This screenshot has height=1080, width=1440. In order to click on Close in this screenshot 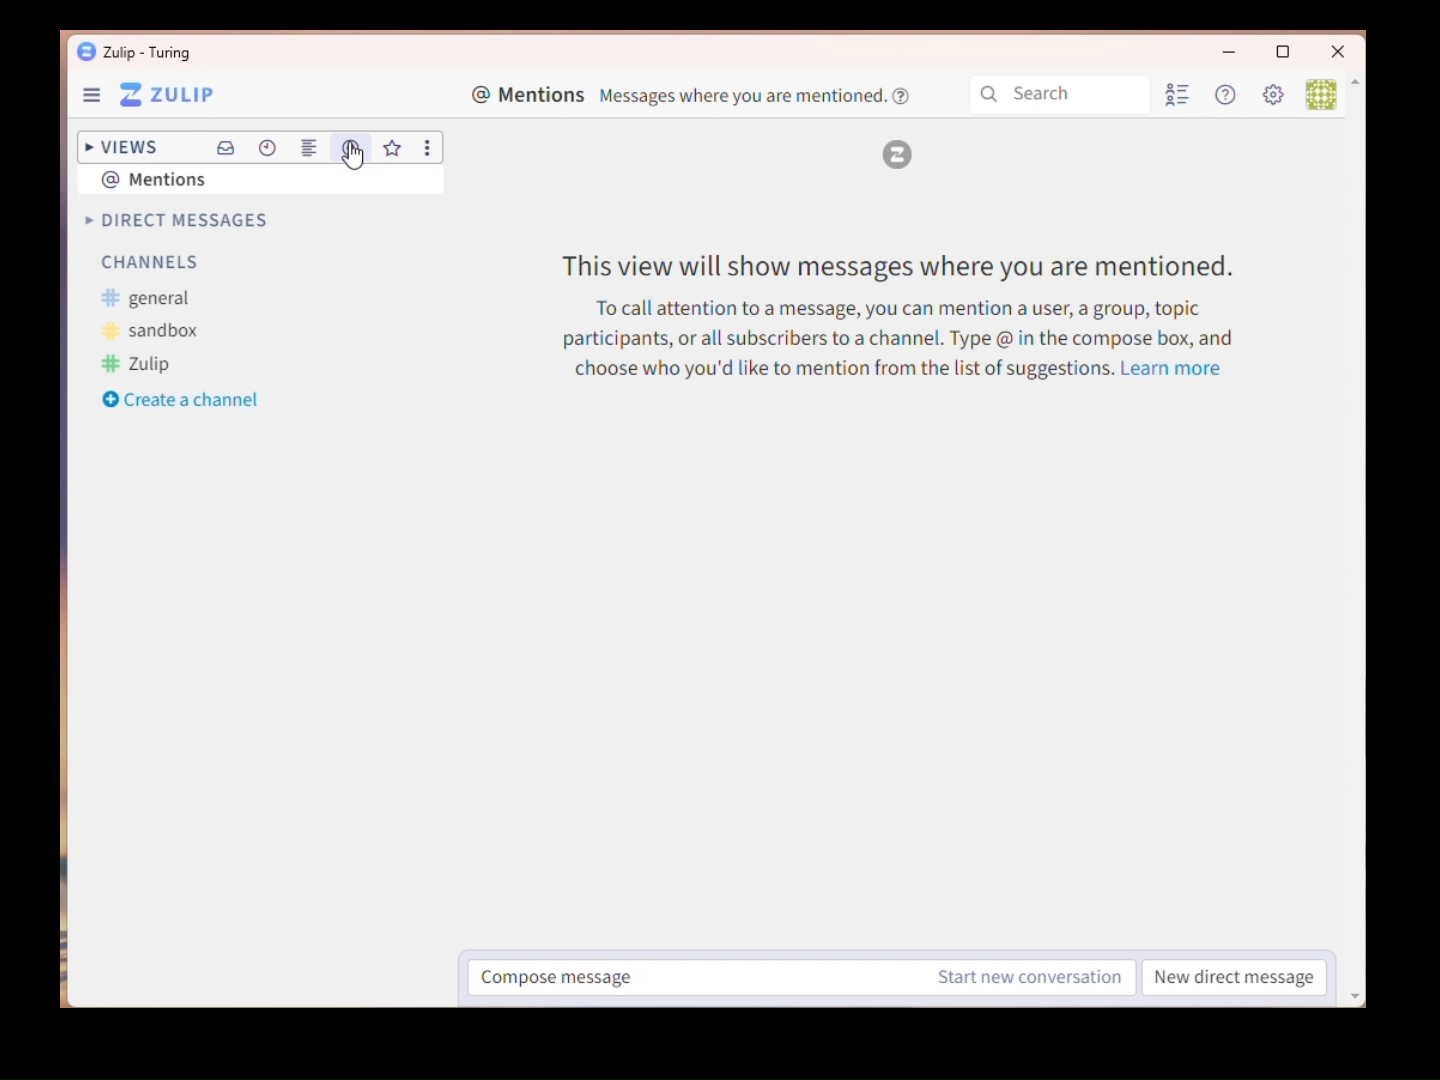, I will do `click(1338, 53)`.